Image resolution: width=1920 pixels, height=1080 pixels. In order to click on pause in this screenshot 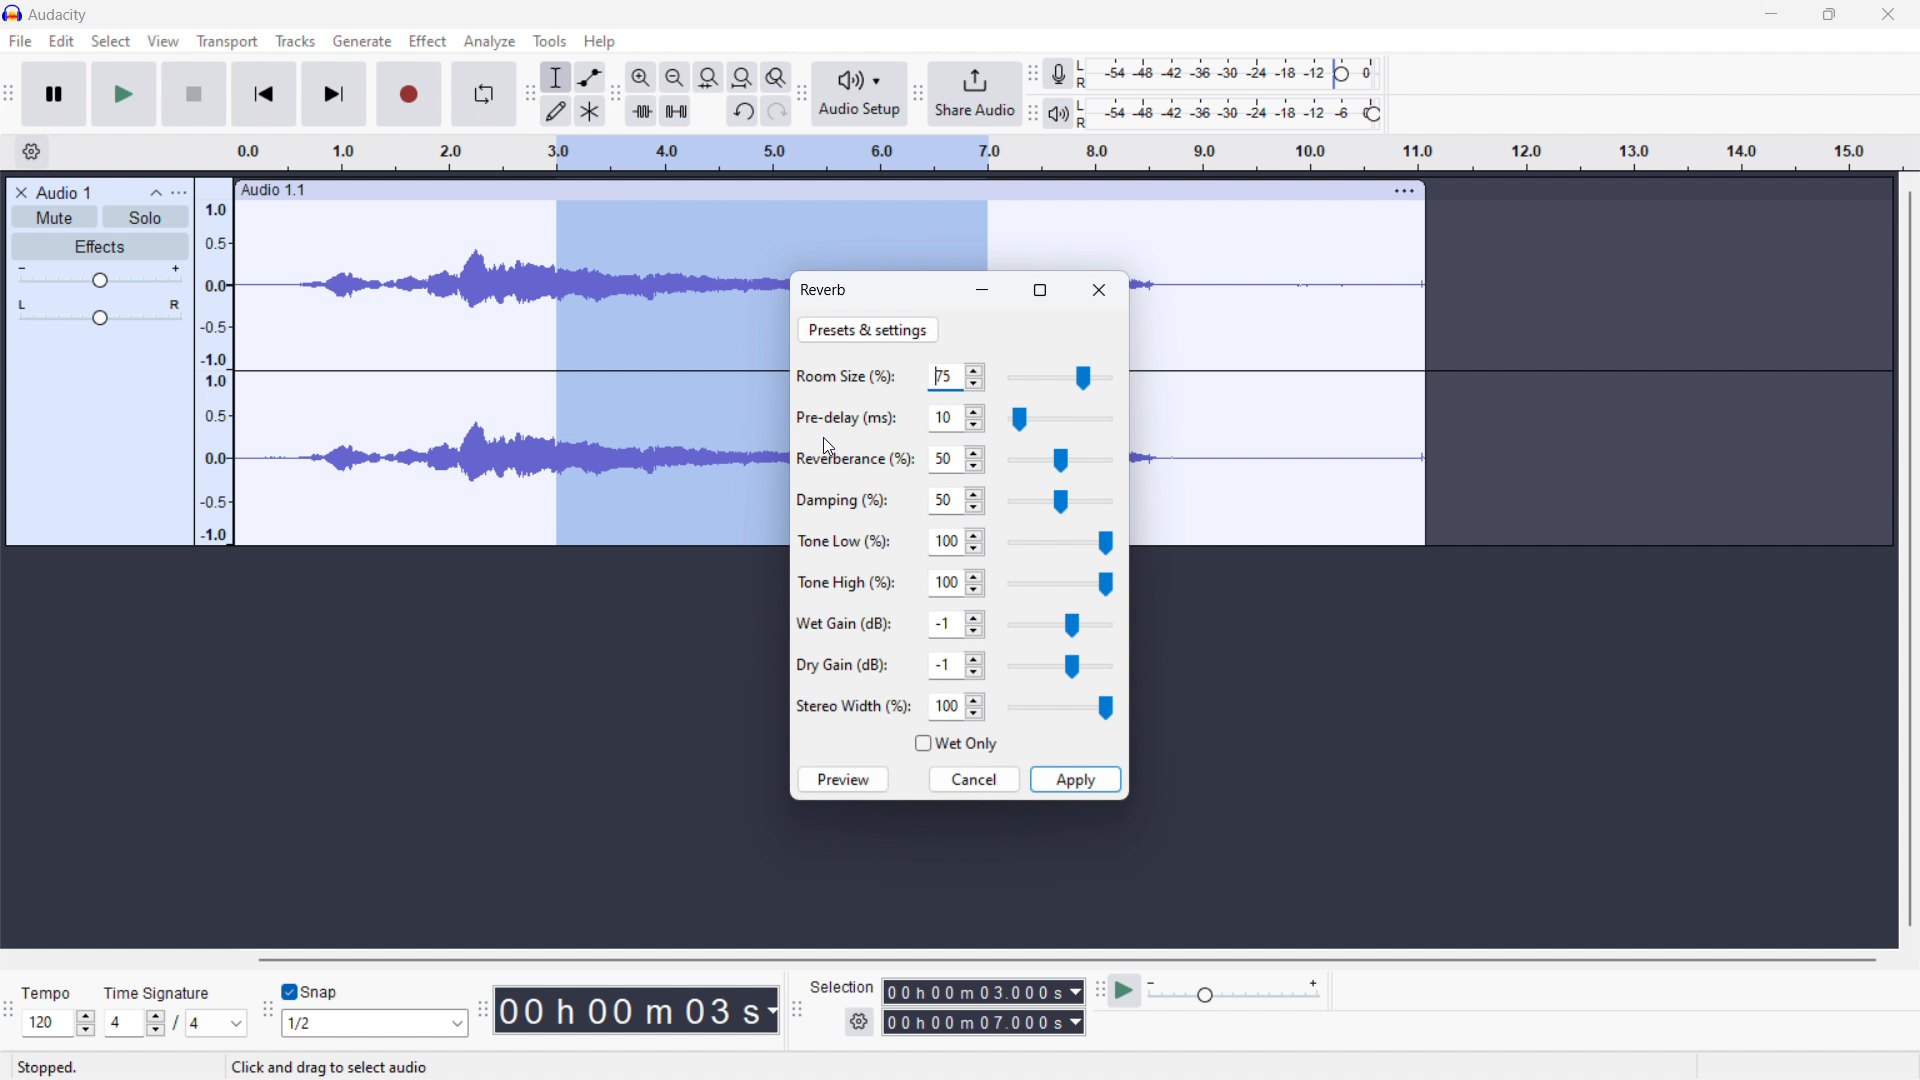, I will do `click(53, 93)`.